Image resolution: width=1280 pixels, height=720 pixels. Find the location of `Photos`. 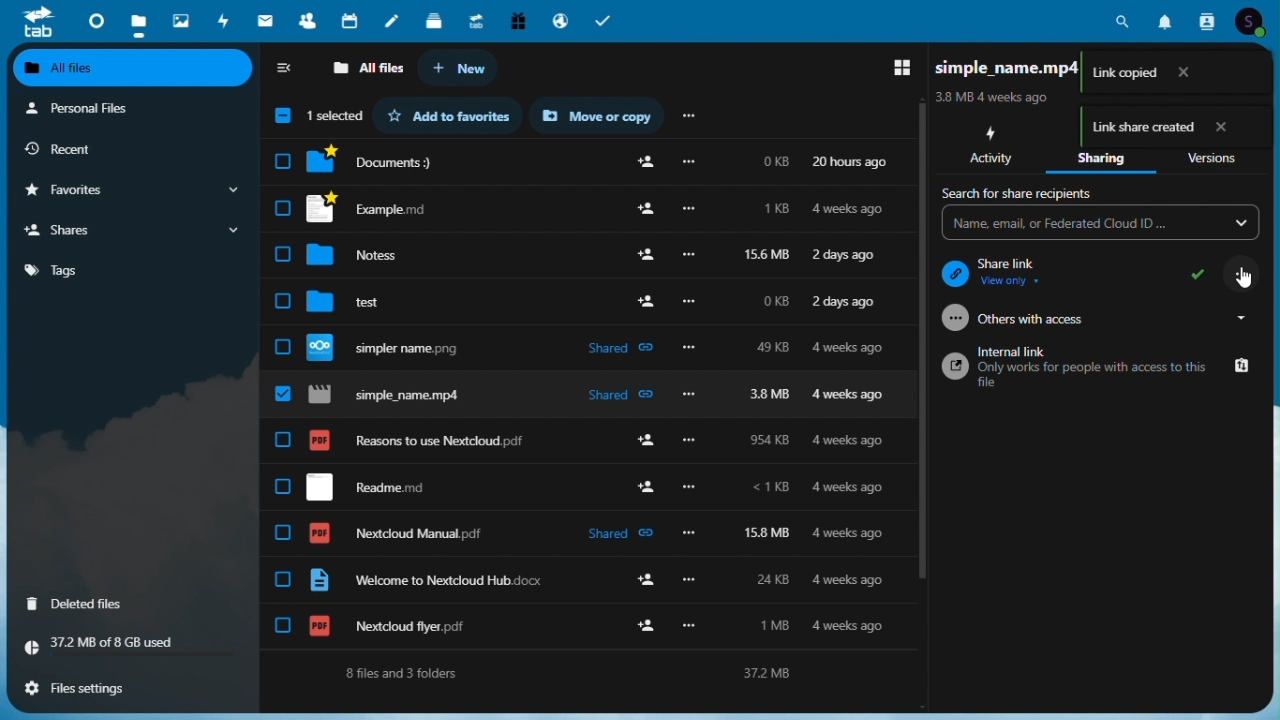

Photos is located at coordinates (182, 17).